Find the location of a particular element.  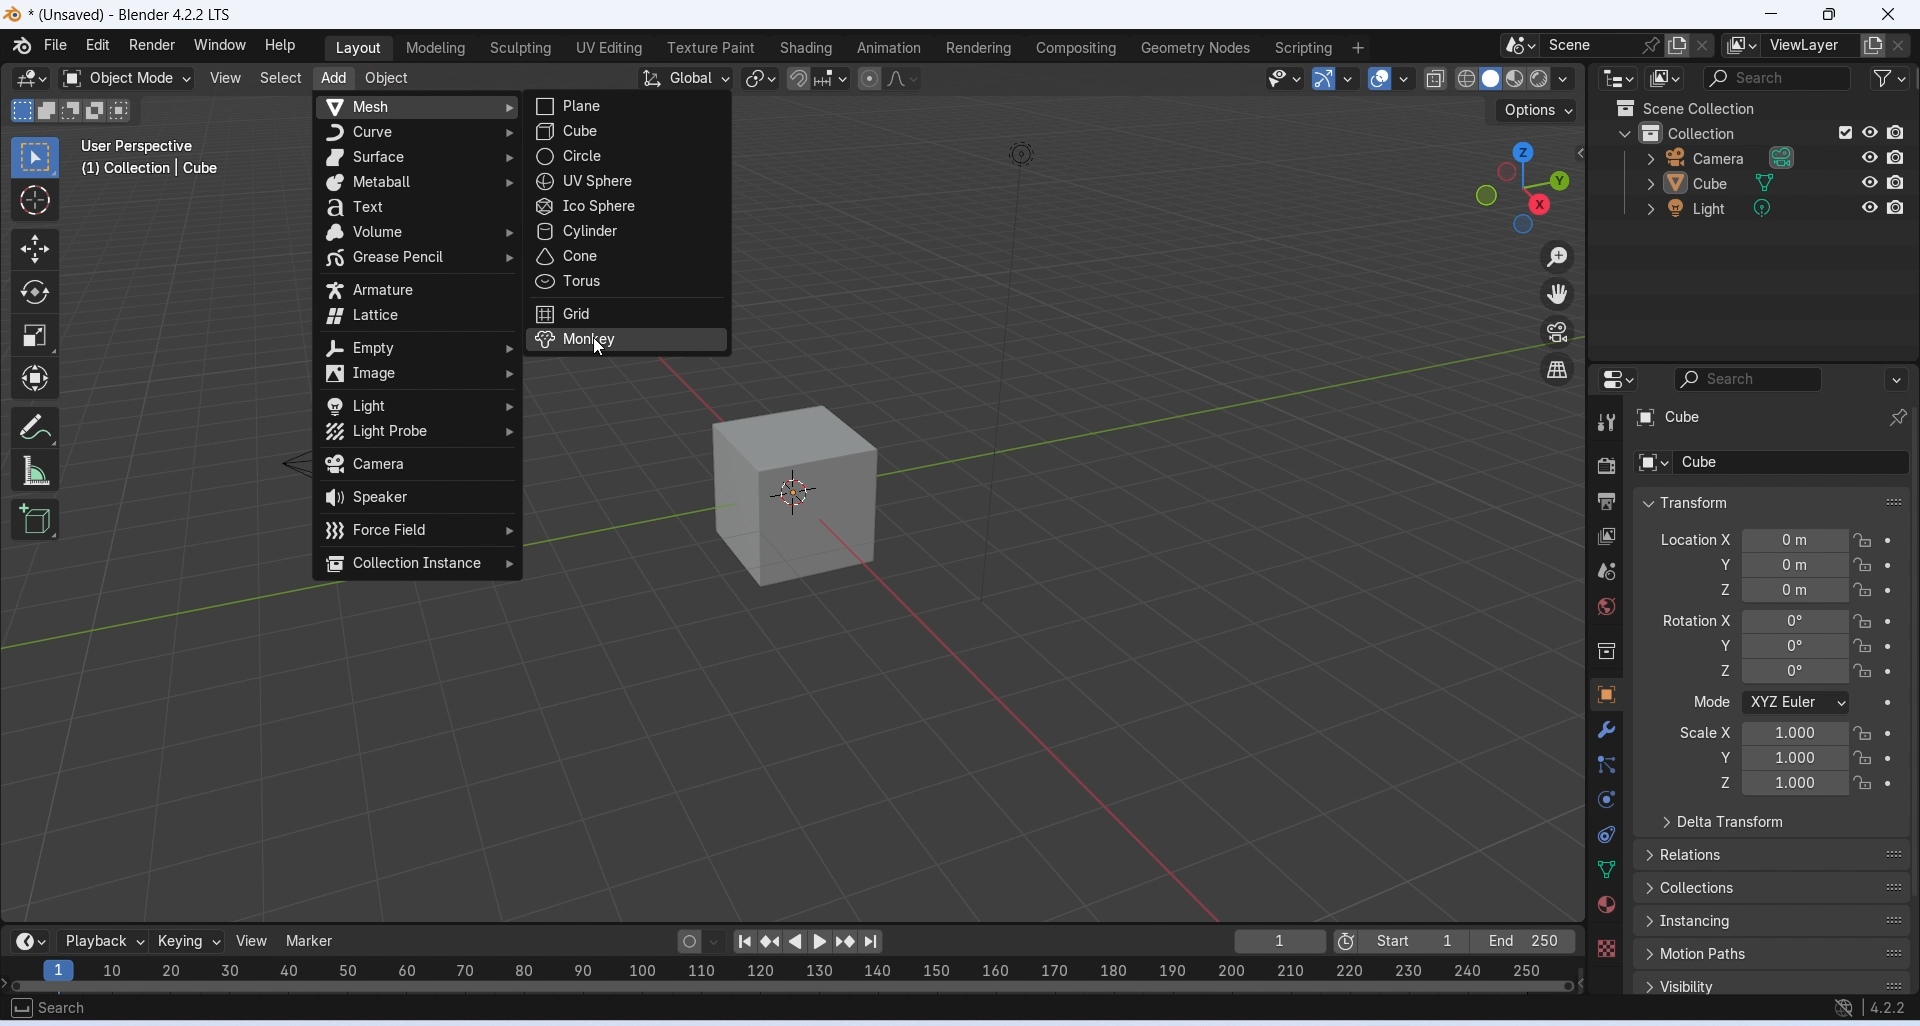

euler rotation is located at coordinates (1795, 645).